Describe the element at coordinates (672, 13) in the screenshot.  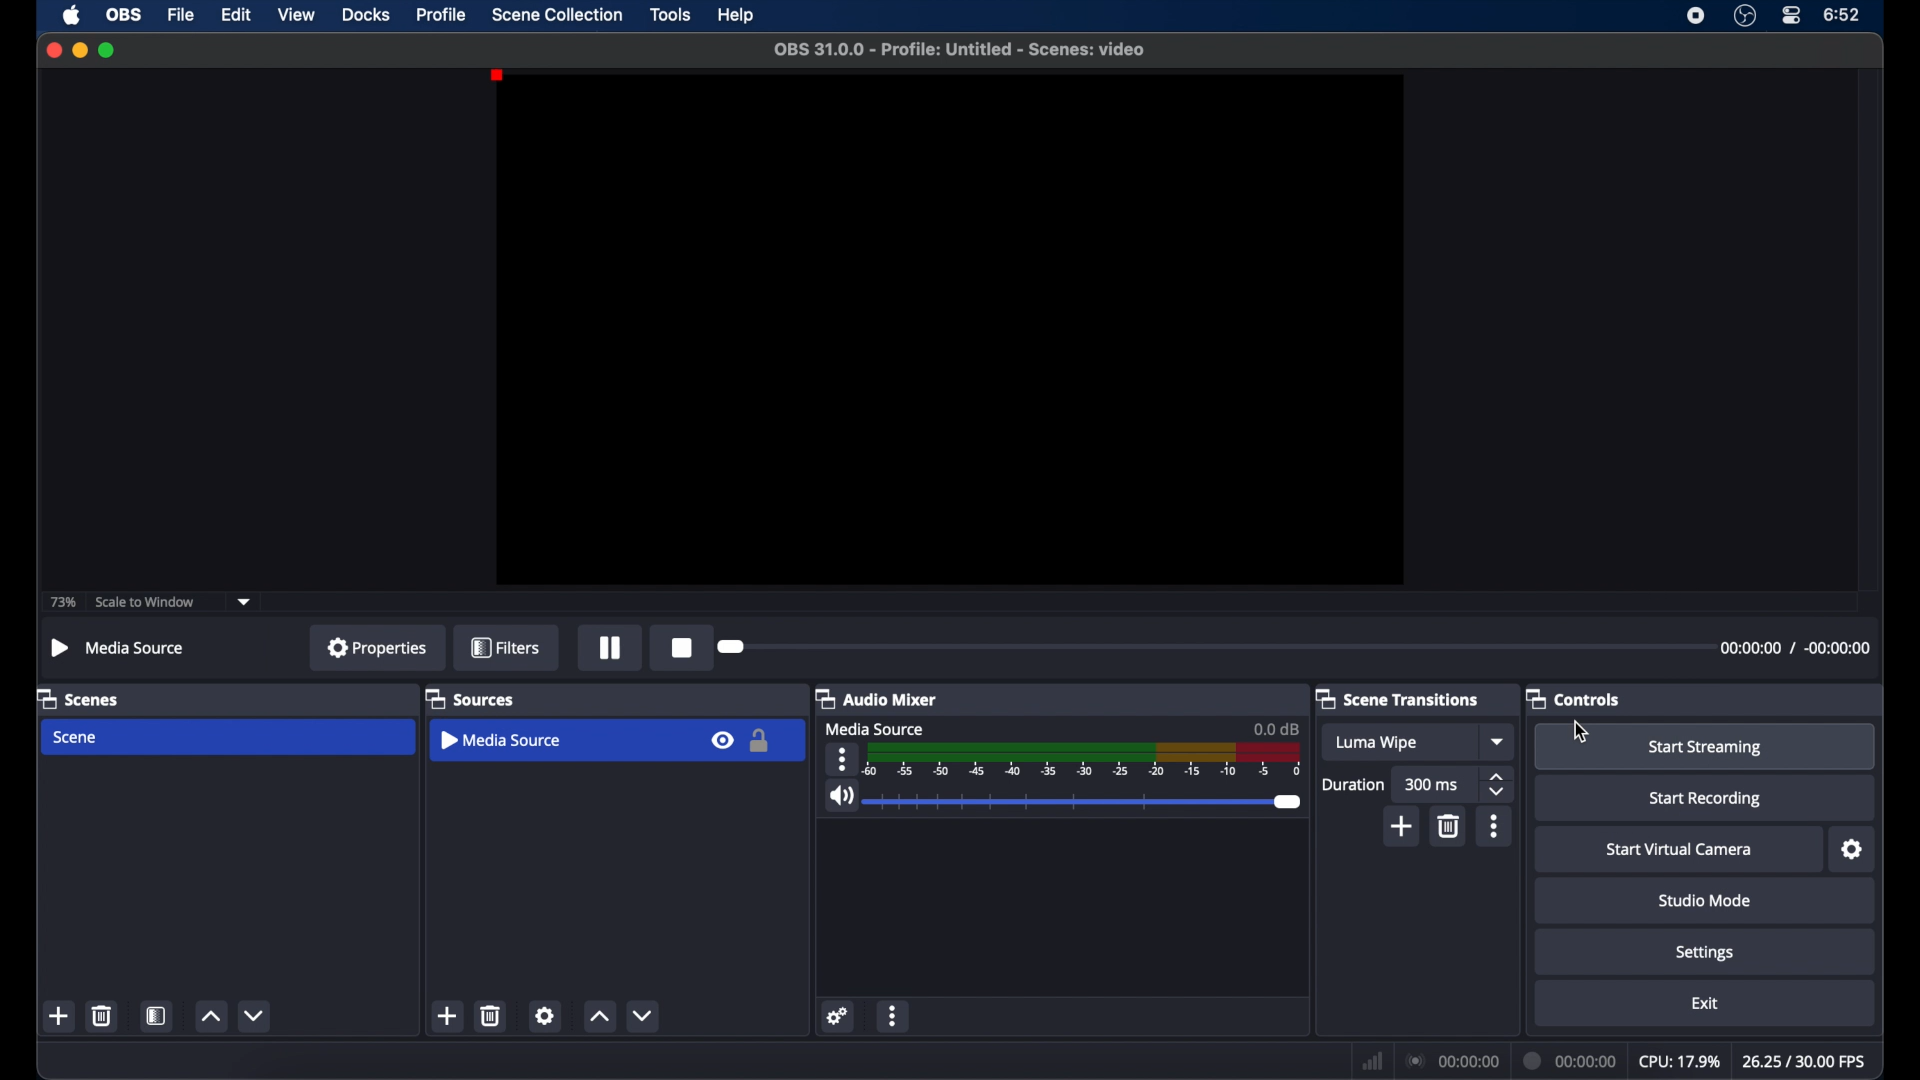
I see `tools` at that location.